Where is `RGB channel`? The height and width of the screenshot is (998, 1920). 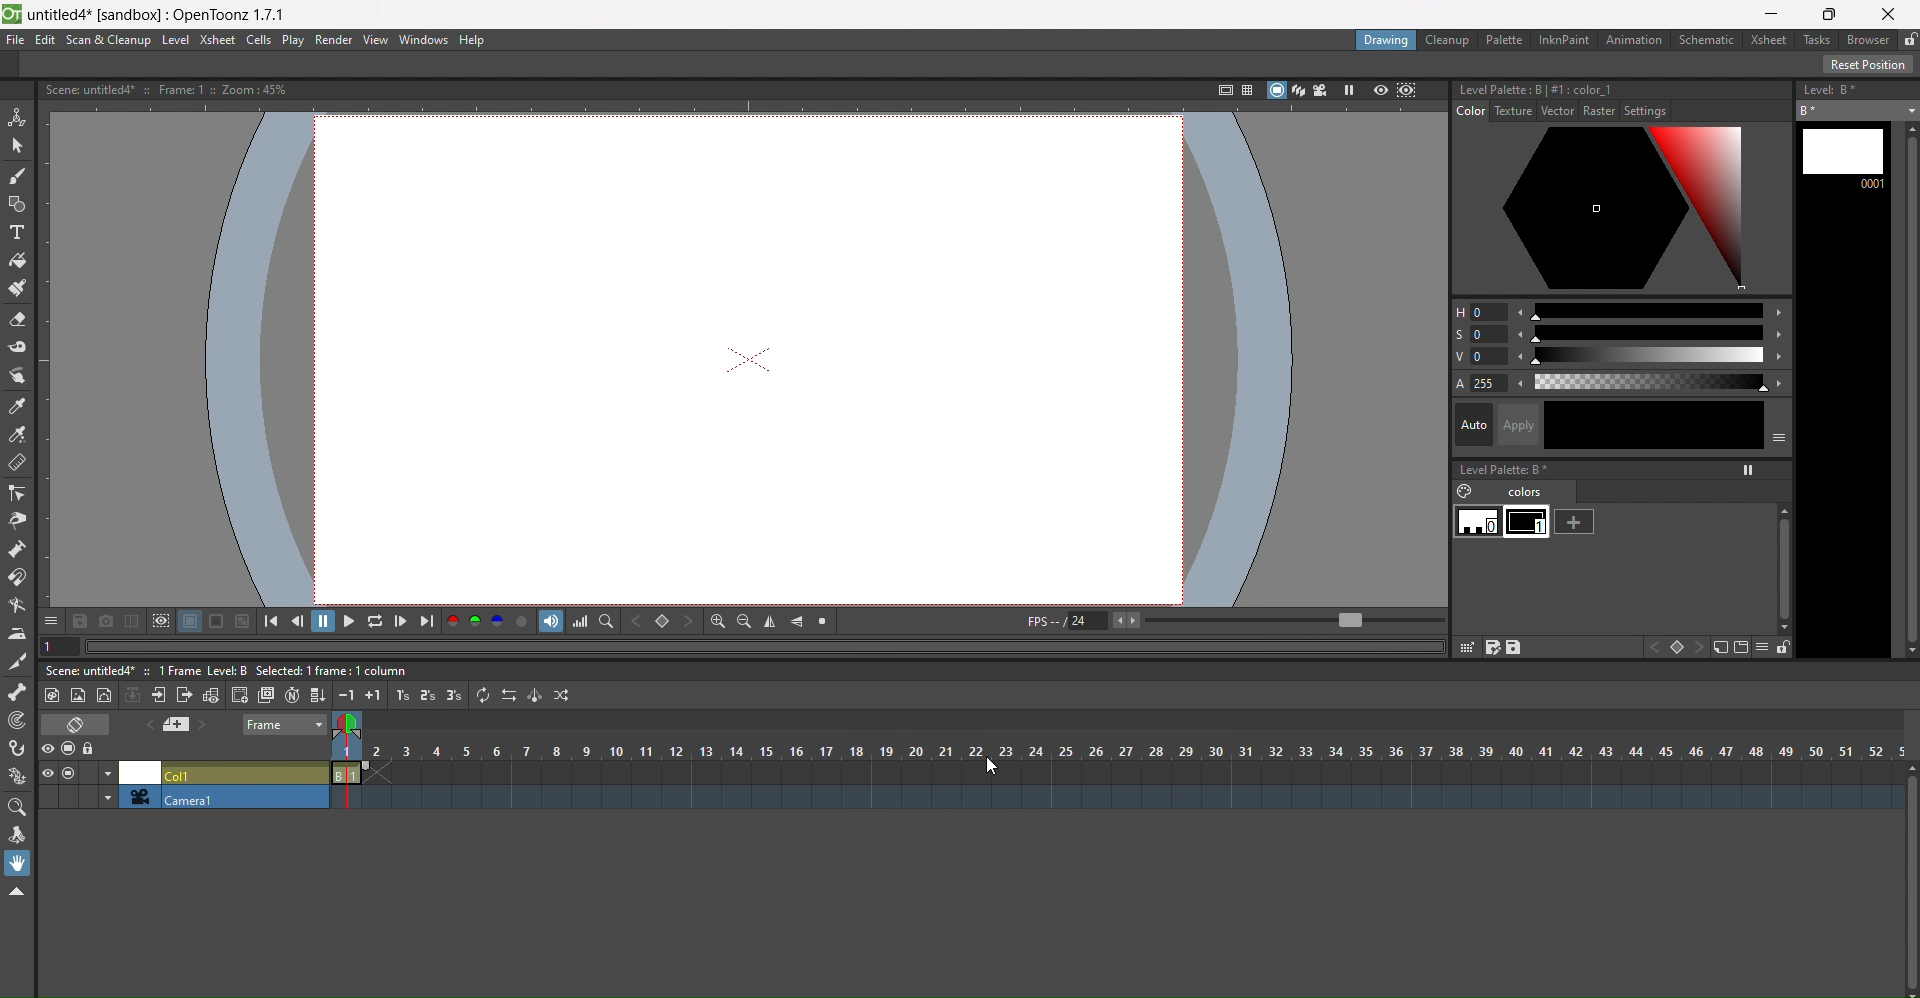
RGB channel is located at coordinates (475, 621).